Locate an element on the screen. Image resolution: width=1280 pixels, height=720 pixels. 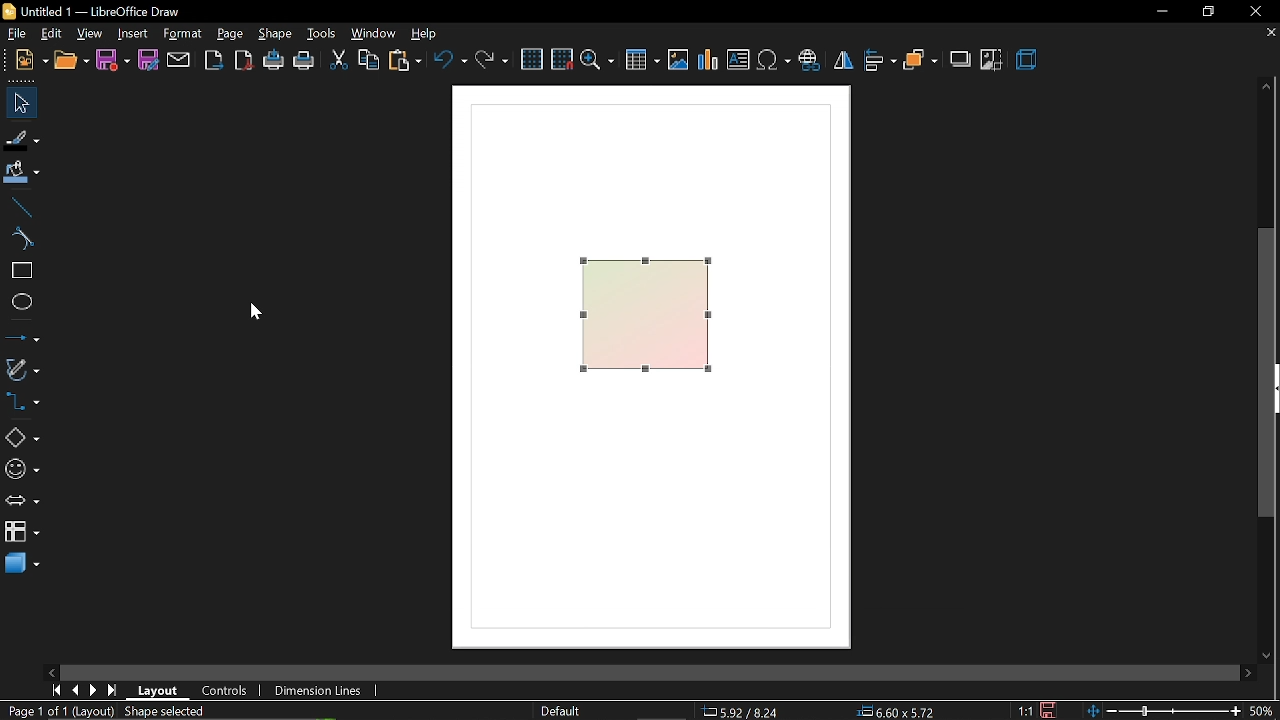
Insert table is located at coordinates (642, 61).